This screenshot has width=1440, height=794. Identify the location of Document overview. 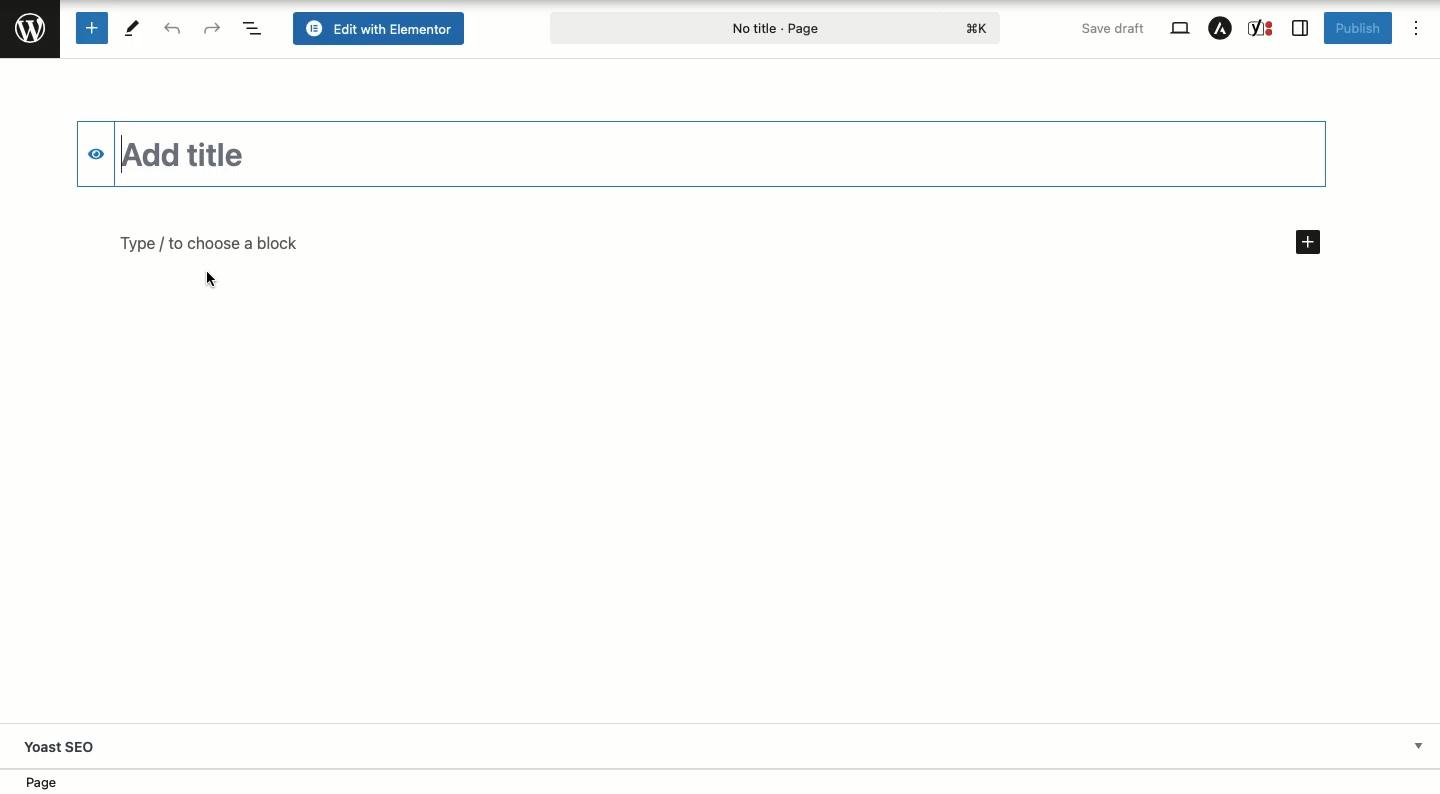
(254, 28).